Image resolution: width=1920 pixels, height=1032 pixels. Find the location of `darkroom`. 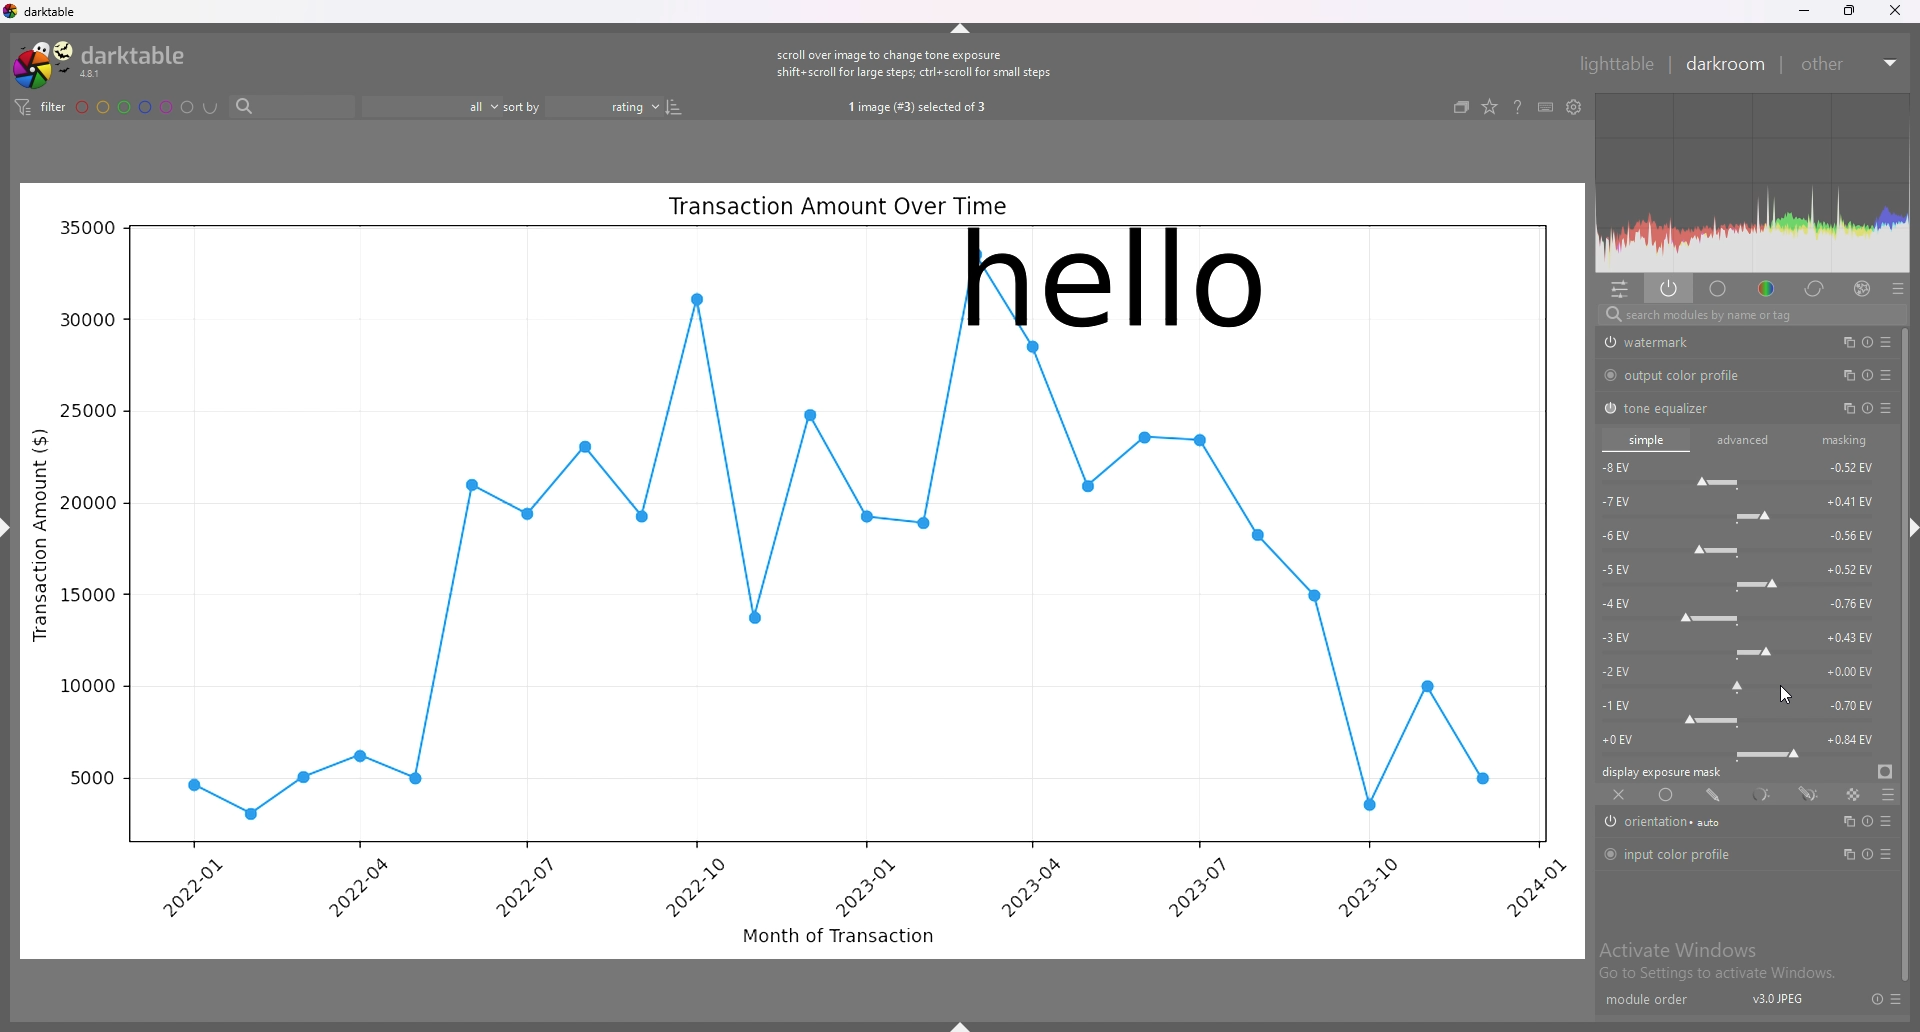

darkroom is located at coordinates (1727, 65).